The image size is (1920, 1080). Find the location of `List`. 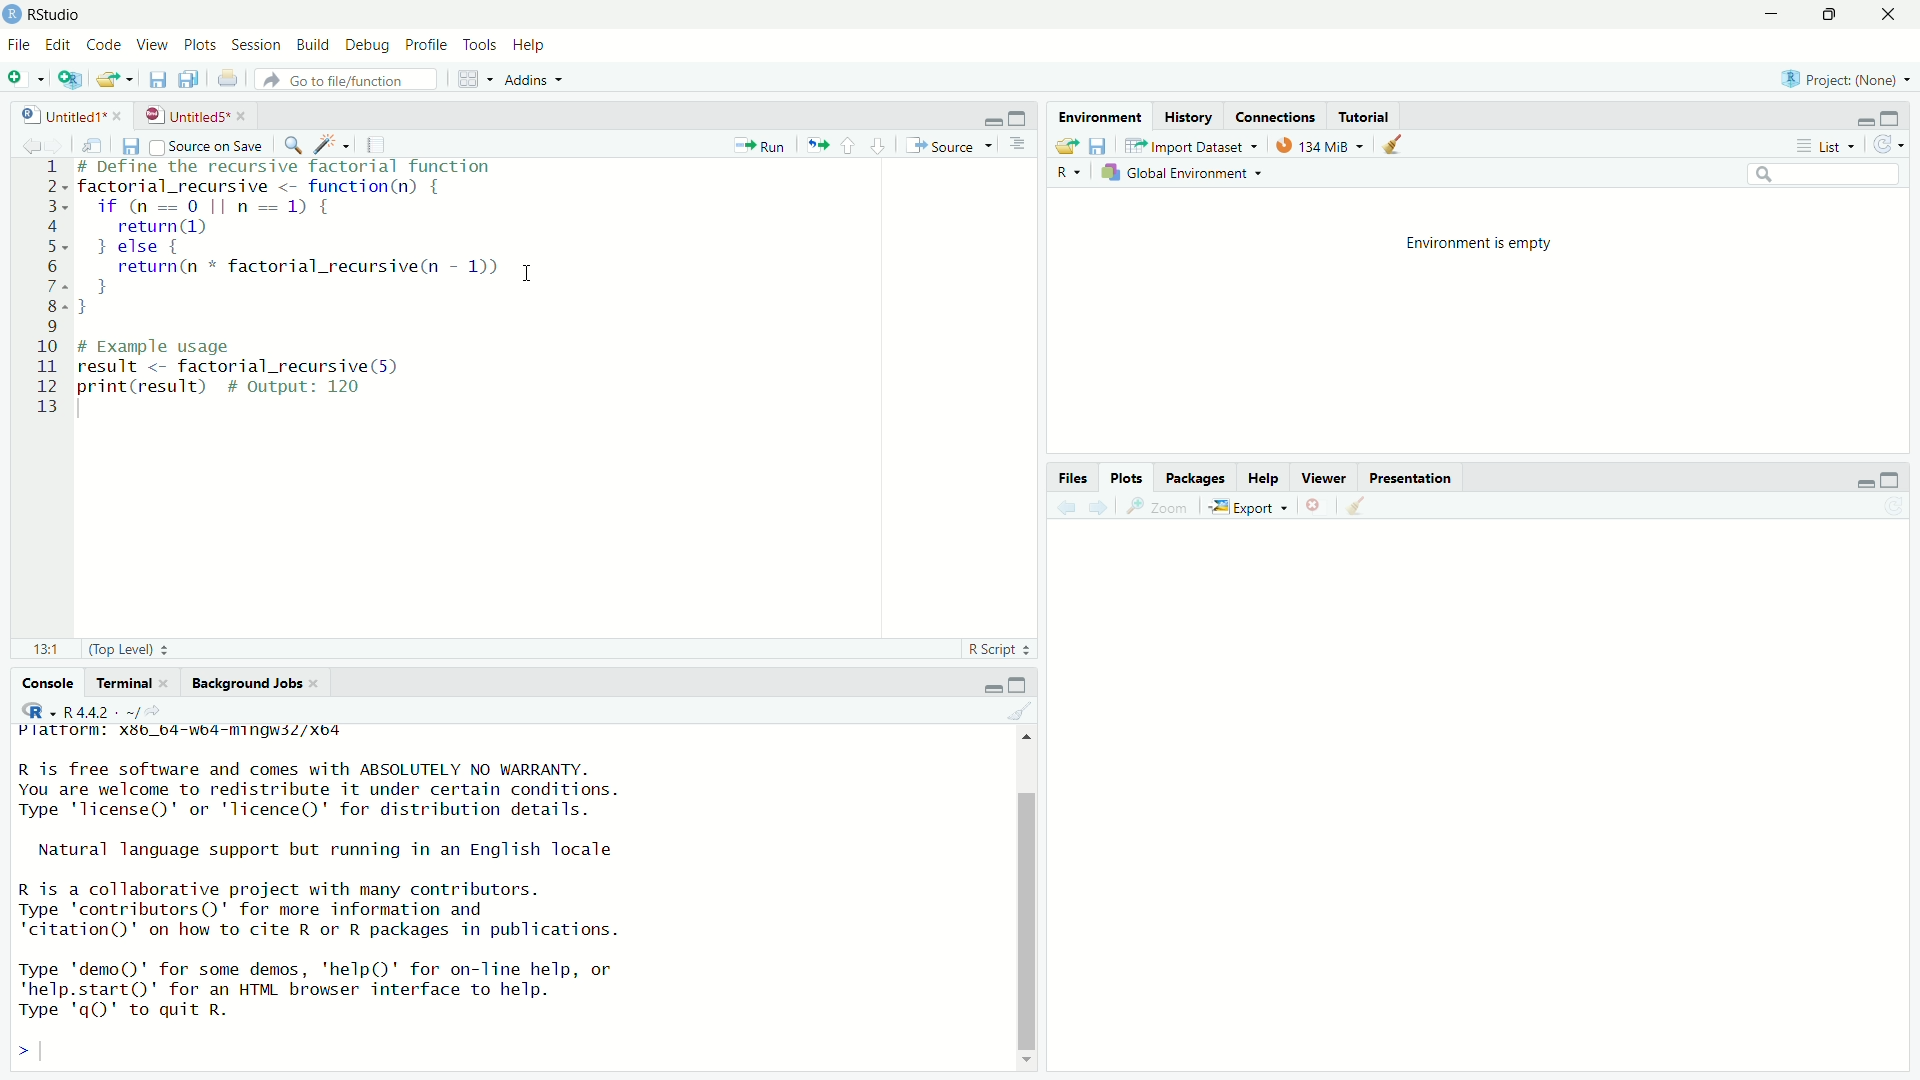

List is located at coordinates (1824, 145).